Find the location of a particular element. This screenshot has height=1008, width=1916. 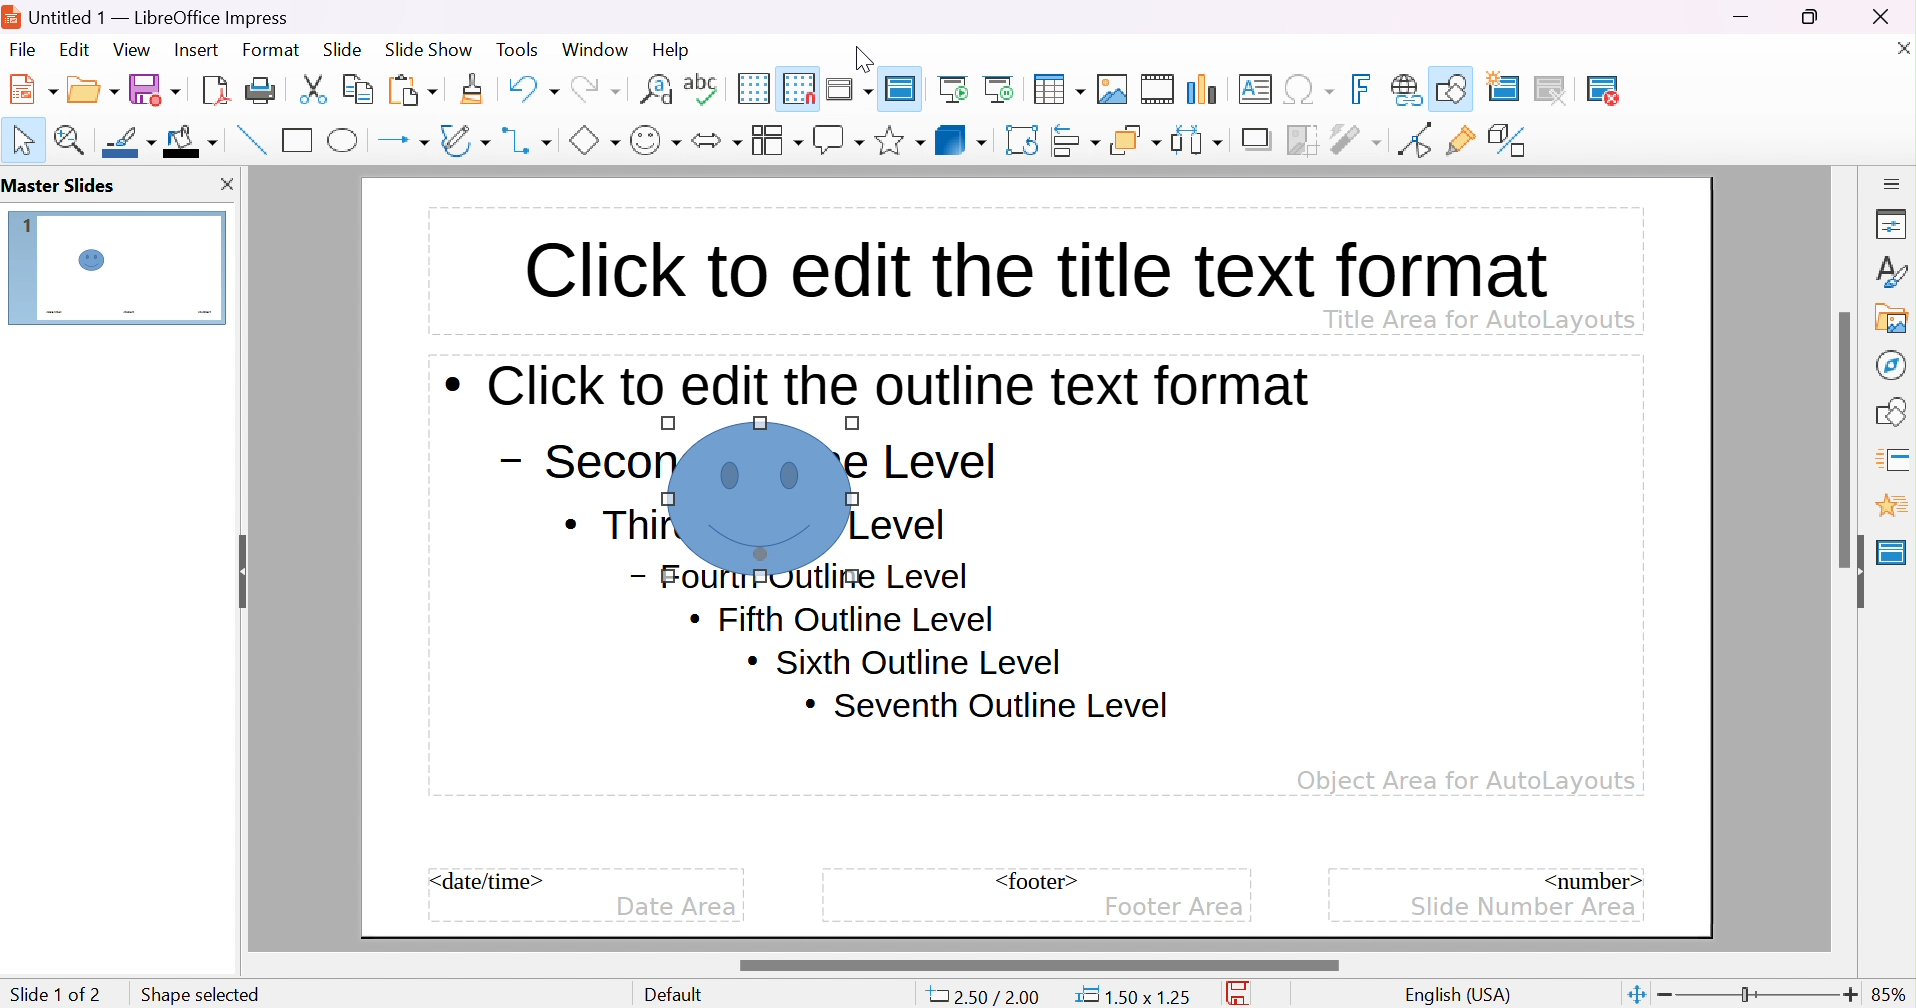

slide 1 of 2 is located at coordinates (55, 994).